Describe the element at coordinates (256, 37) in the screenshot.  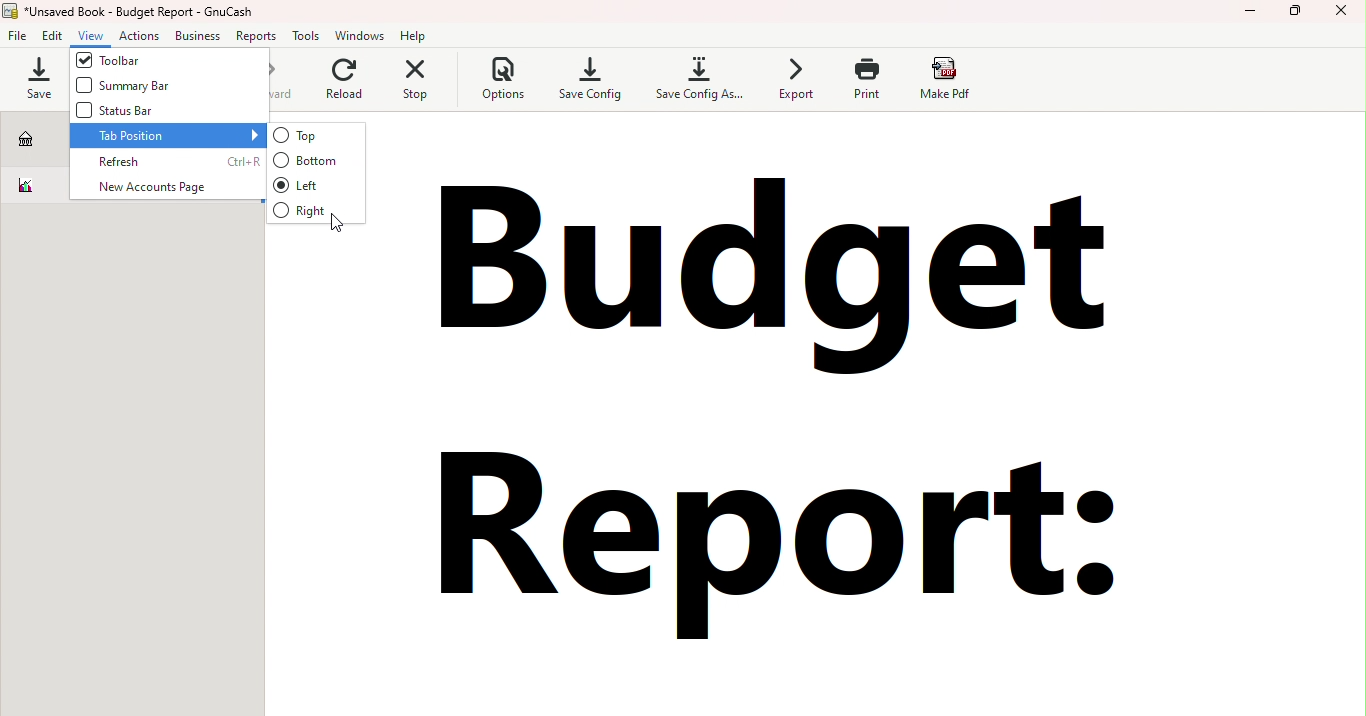
I see `Reports` at that location.